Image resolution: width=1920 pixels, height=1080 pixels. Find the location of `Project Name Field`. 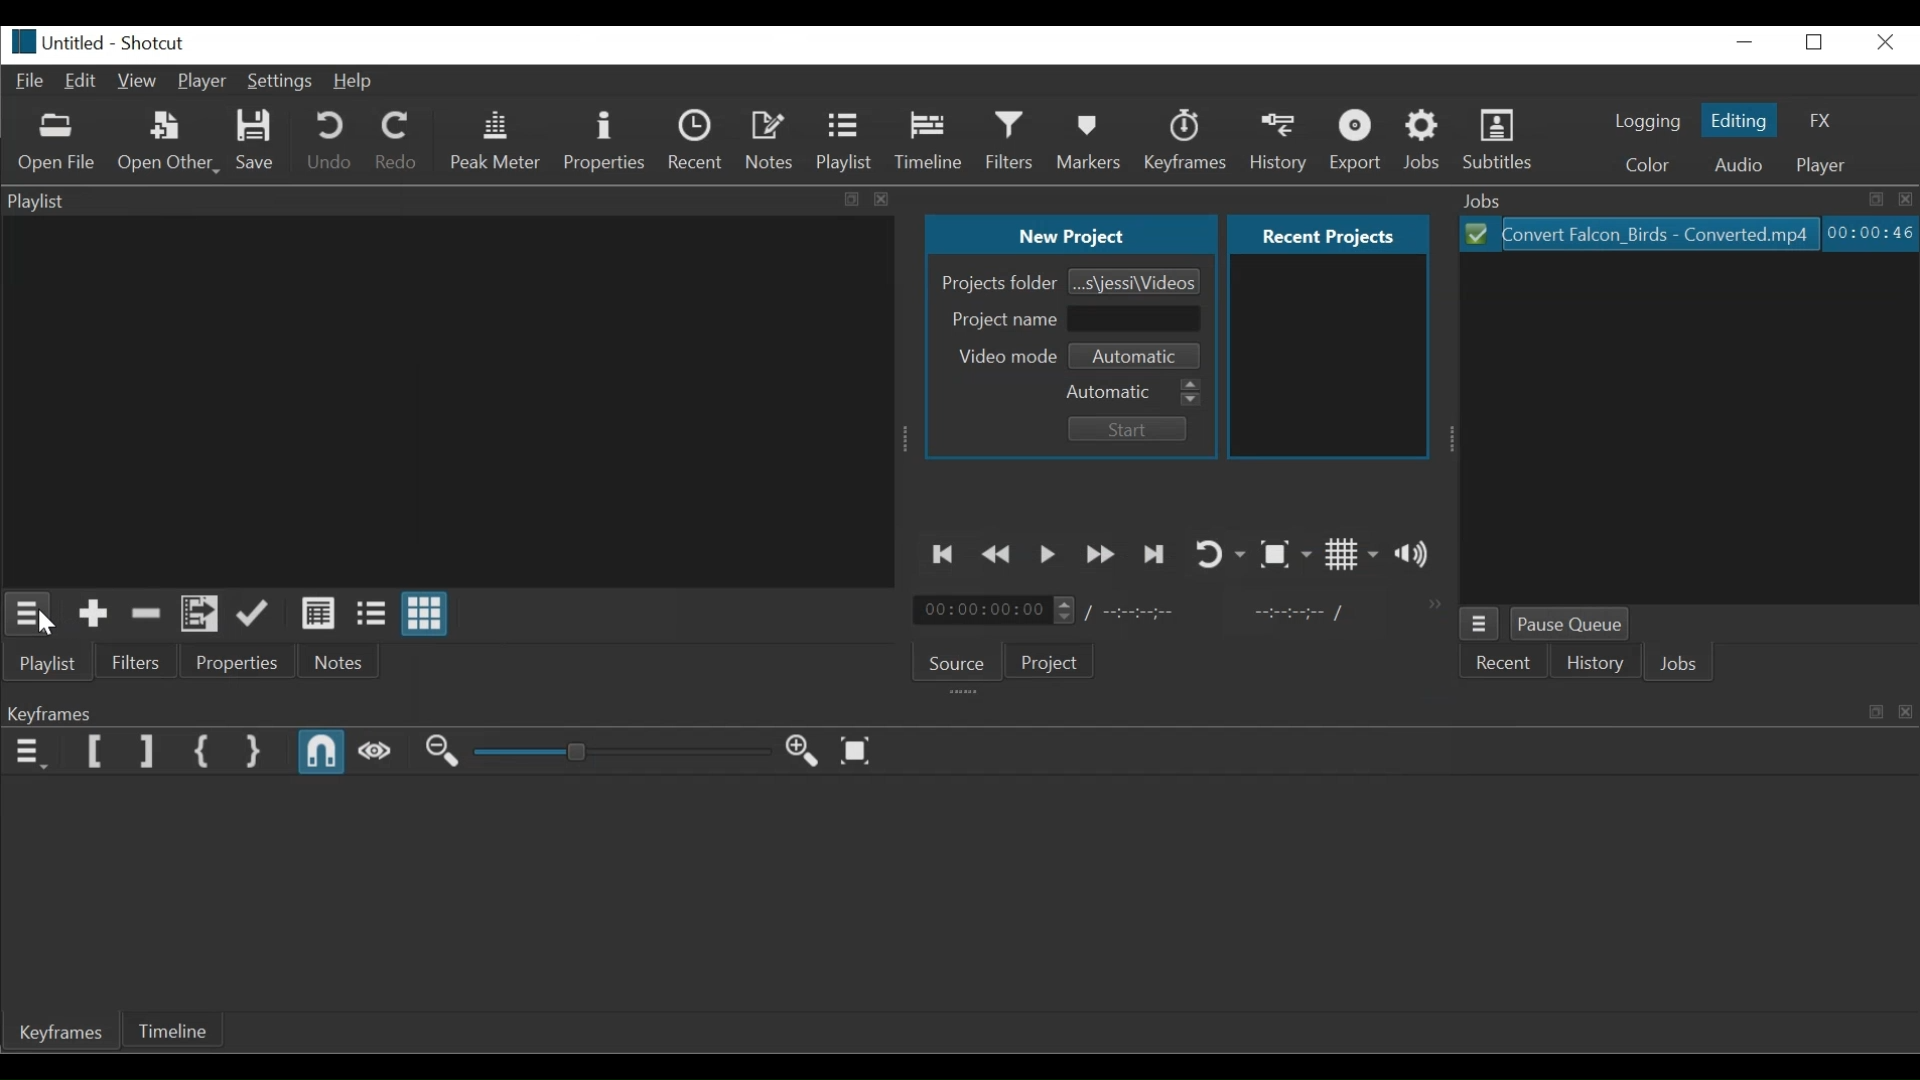

Project Name Field is located at coordinates (1137, 321).